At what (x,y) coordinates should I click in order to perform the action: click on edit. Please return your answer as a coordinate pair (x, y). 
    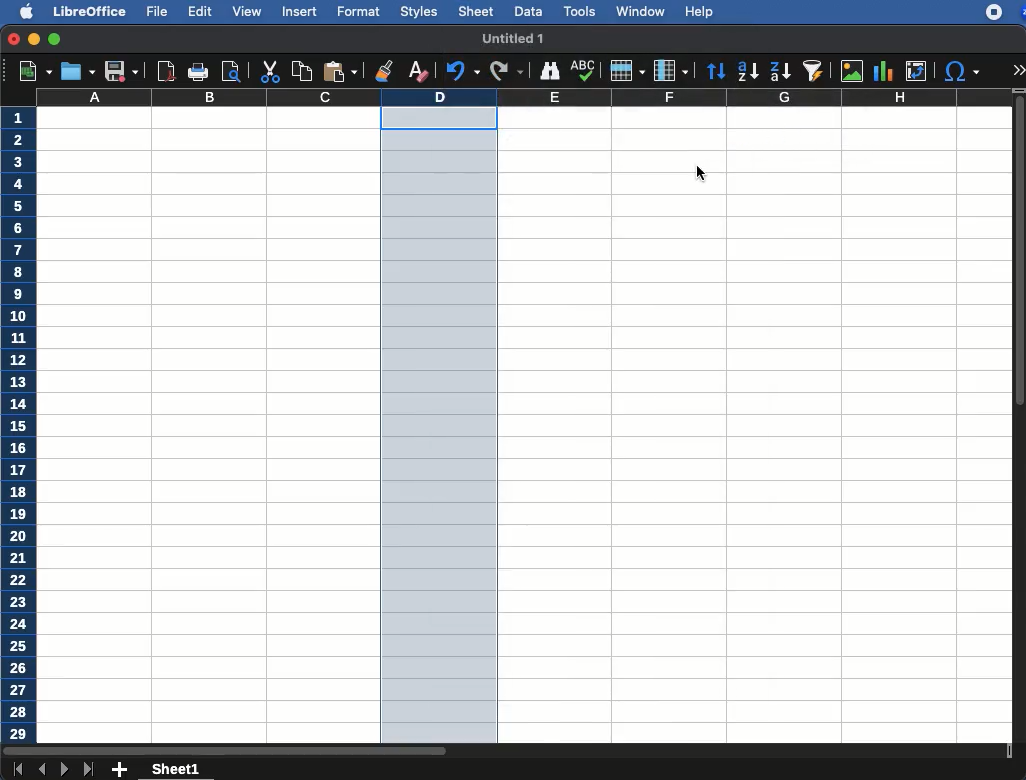
    Looking at the image, I should click on (200, 11).